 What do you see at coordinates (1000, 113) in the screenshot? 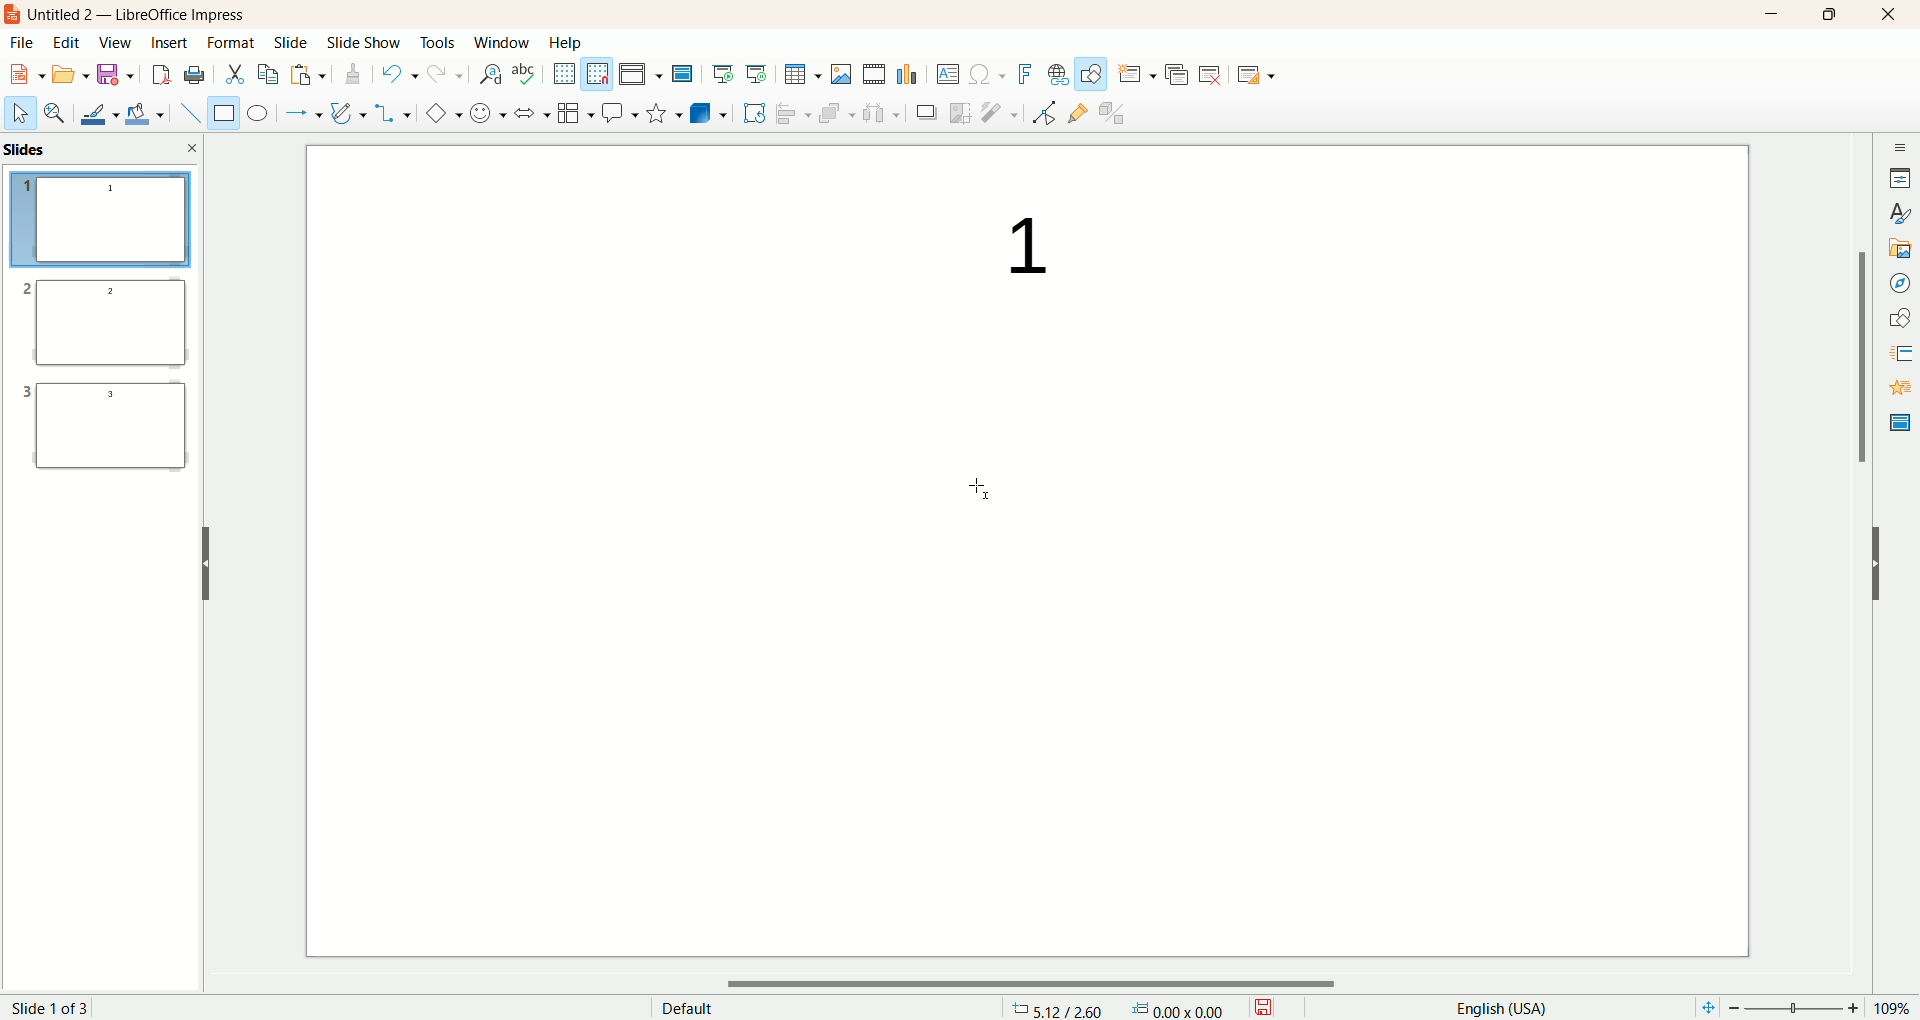
I see `filter` at bounding box center [1000, 113].